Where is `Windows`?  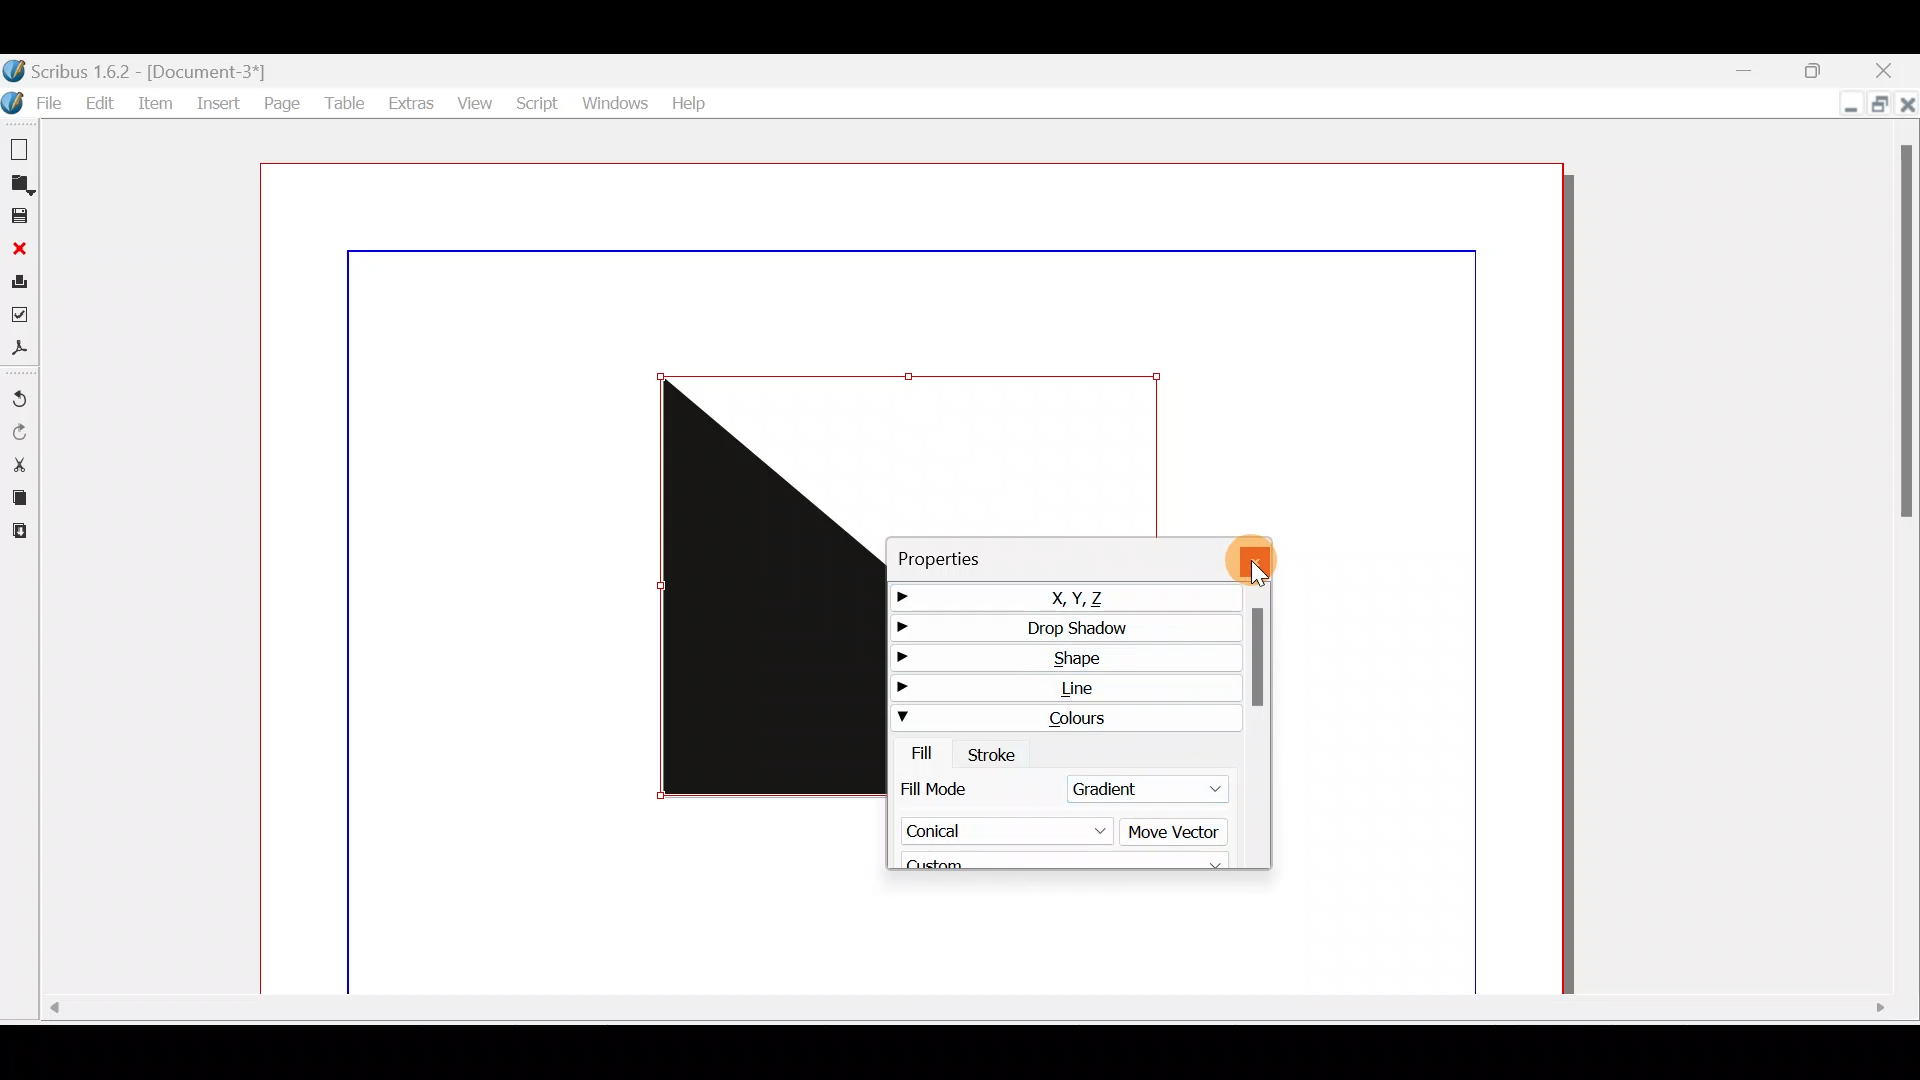 Windows is located at coordinates (612, 99).